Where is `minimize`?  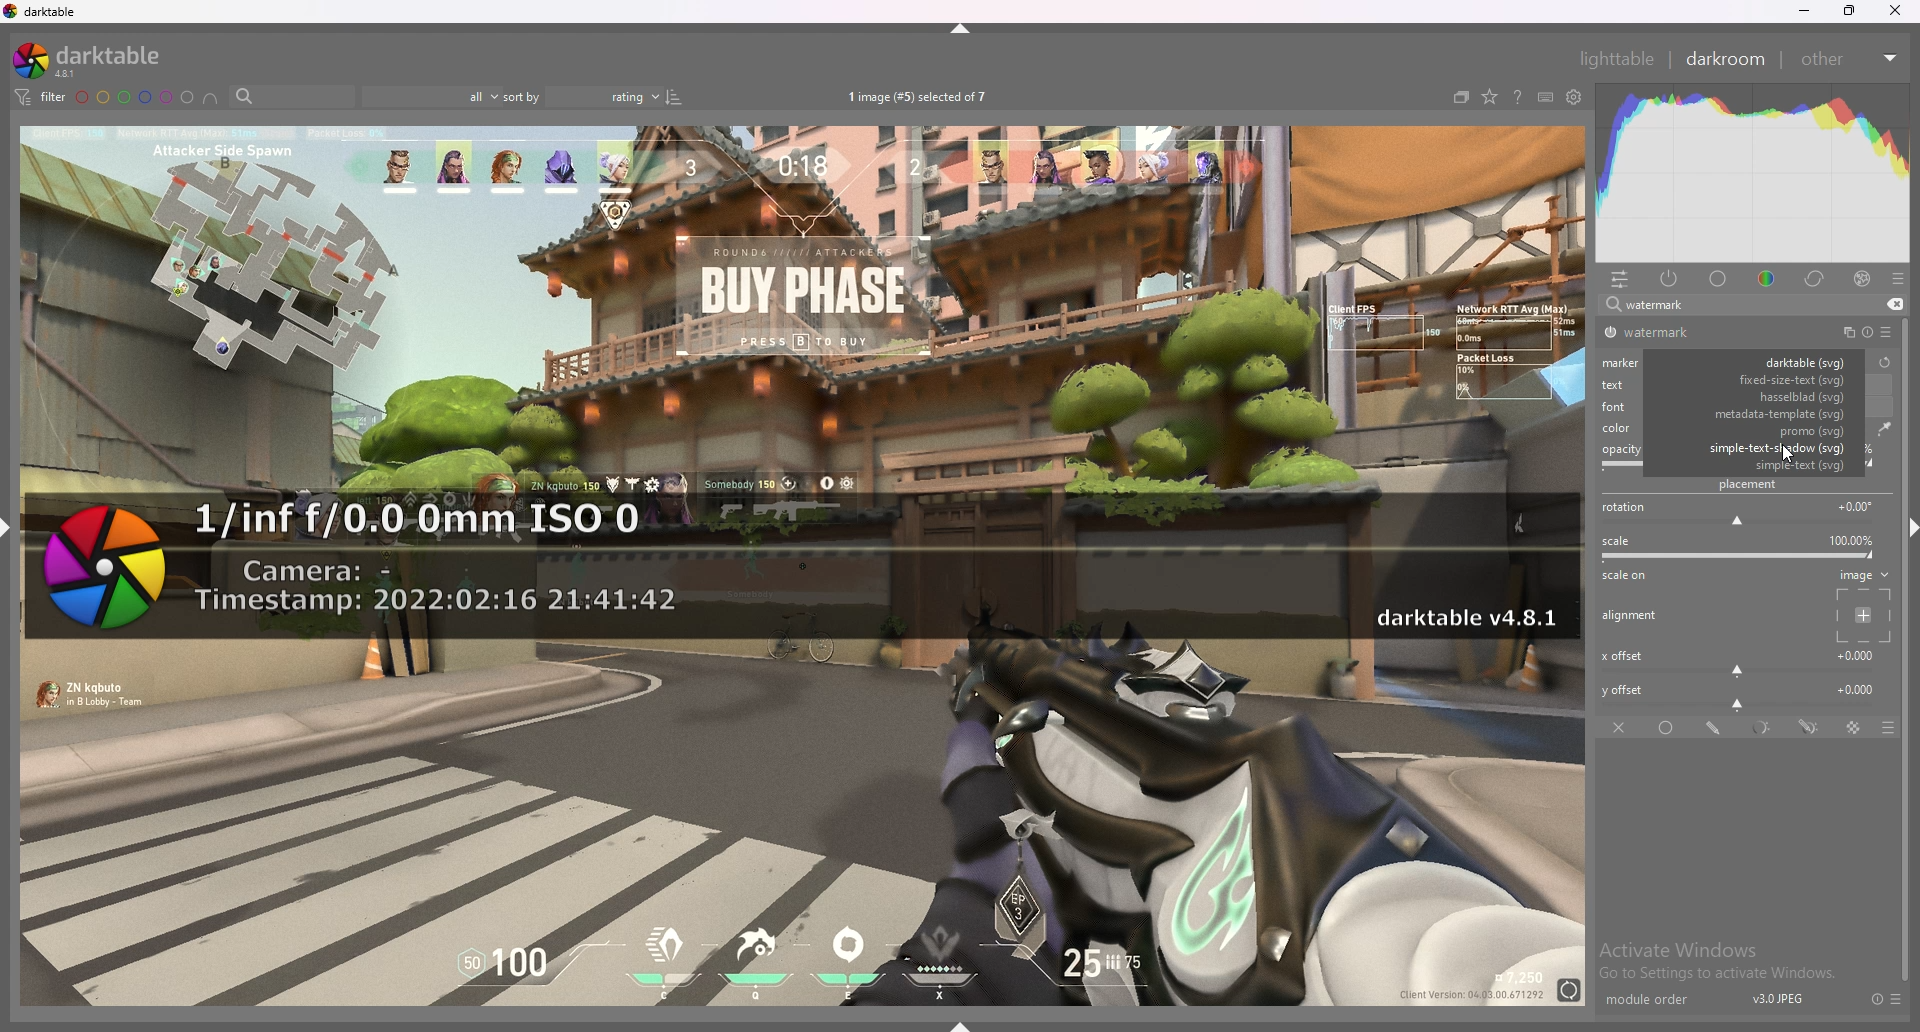 minimize is located at coordinates (1805, 11).